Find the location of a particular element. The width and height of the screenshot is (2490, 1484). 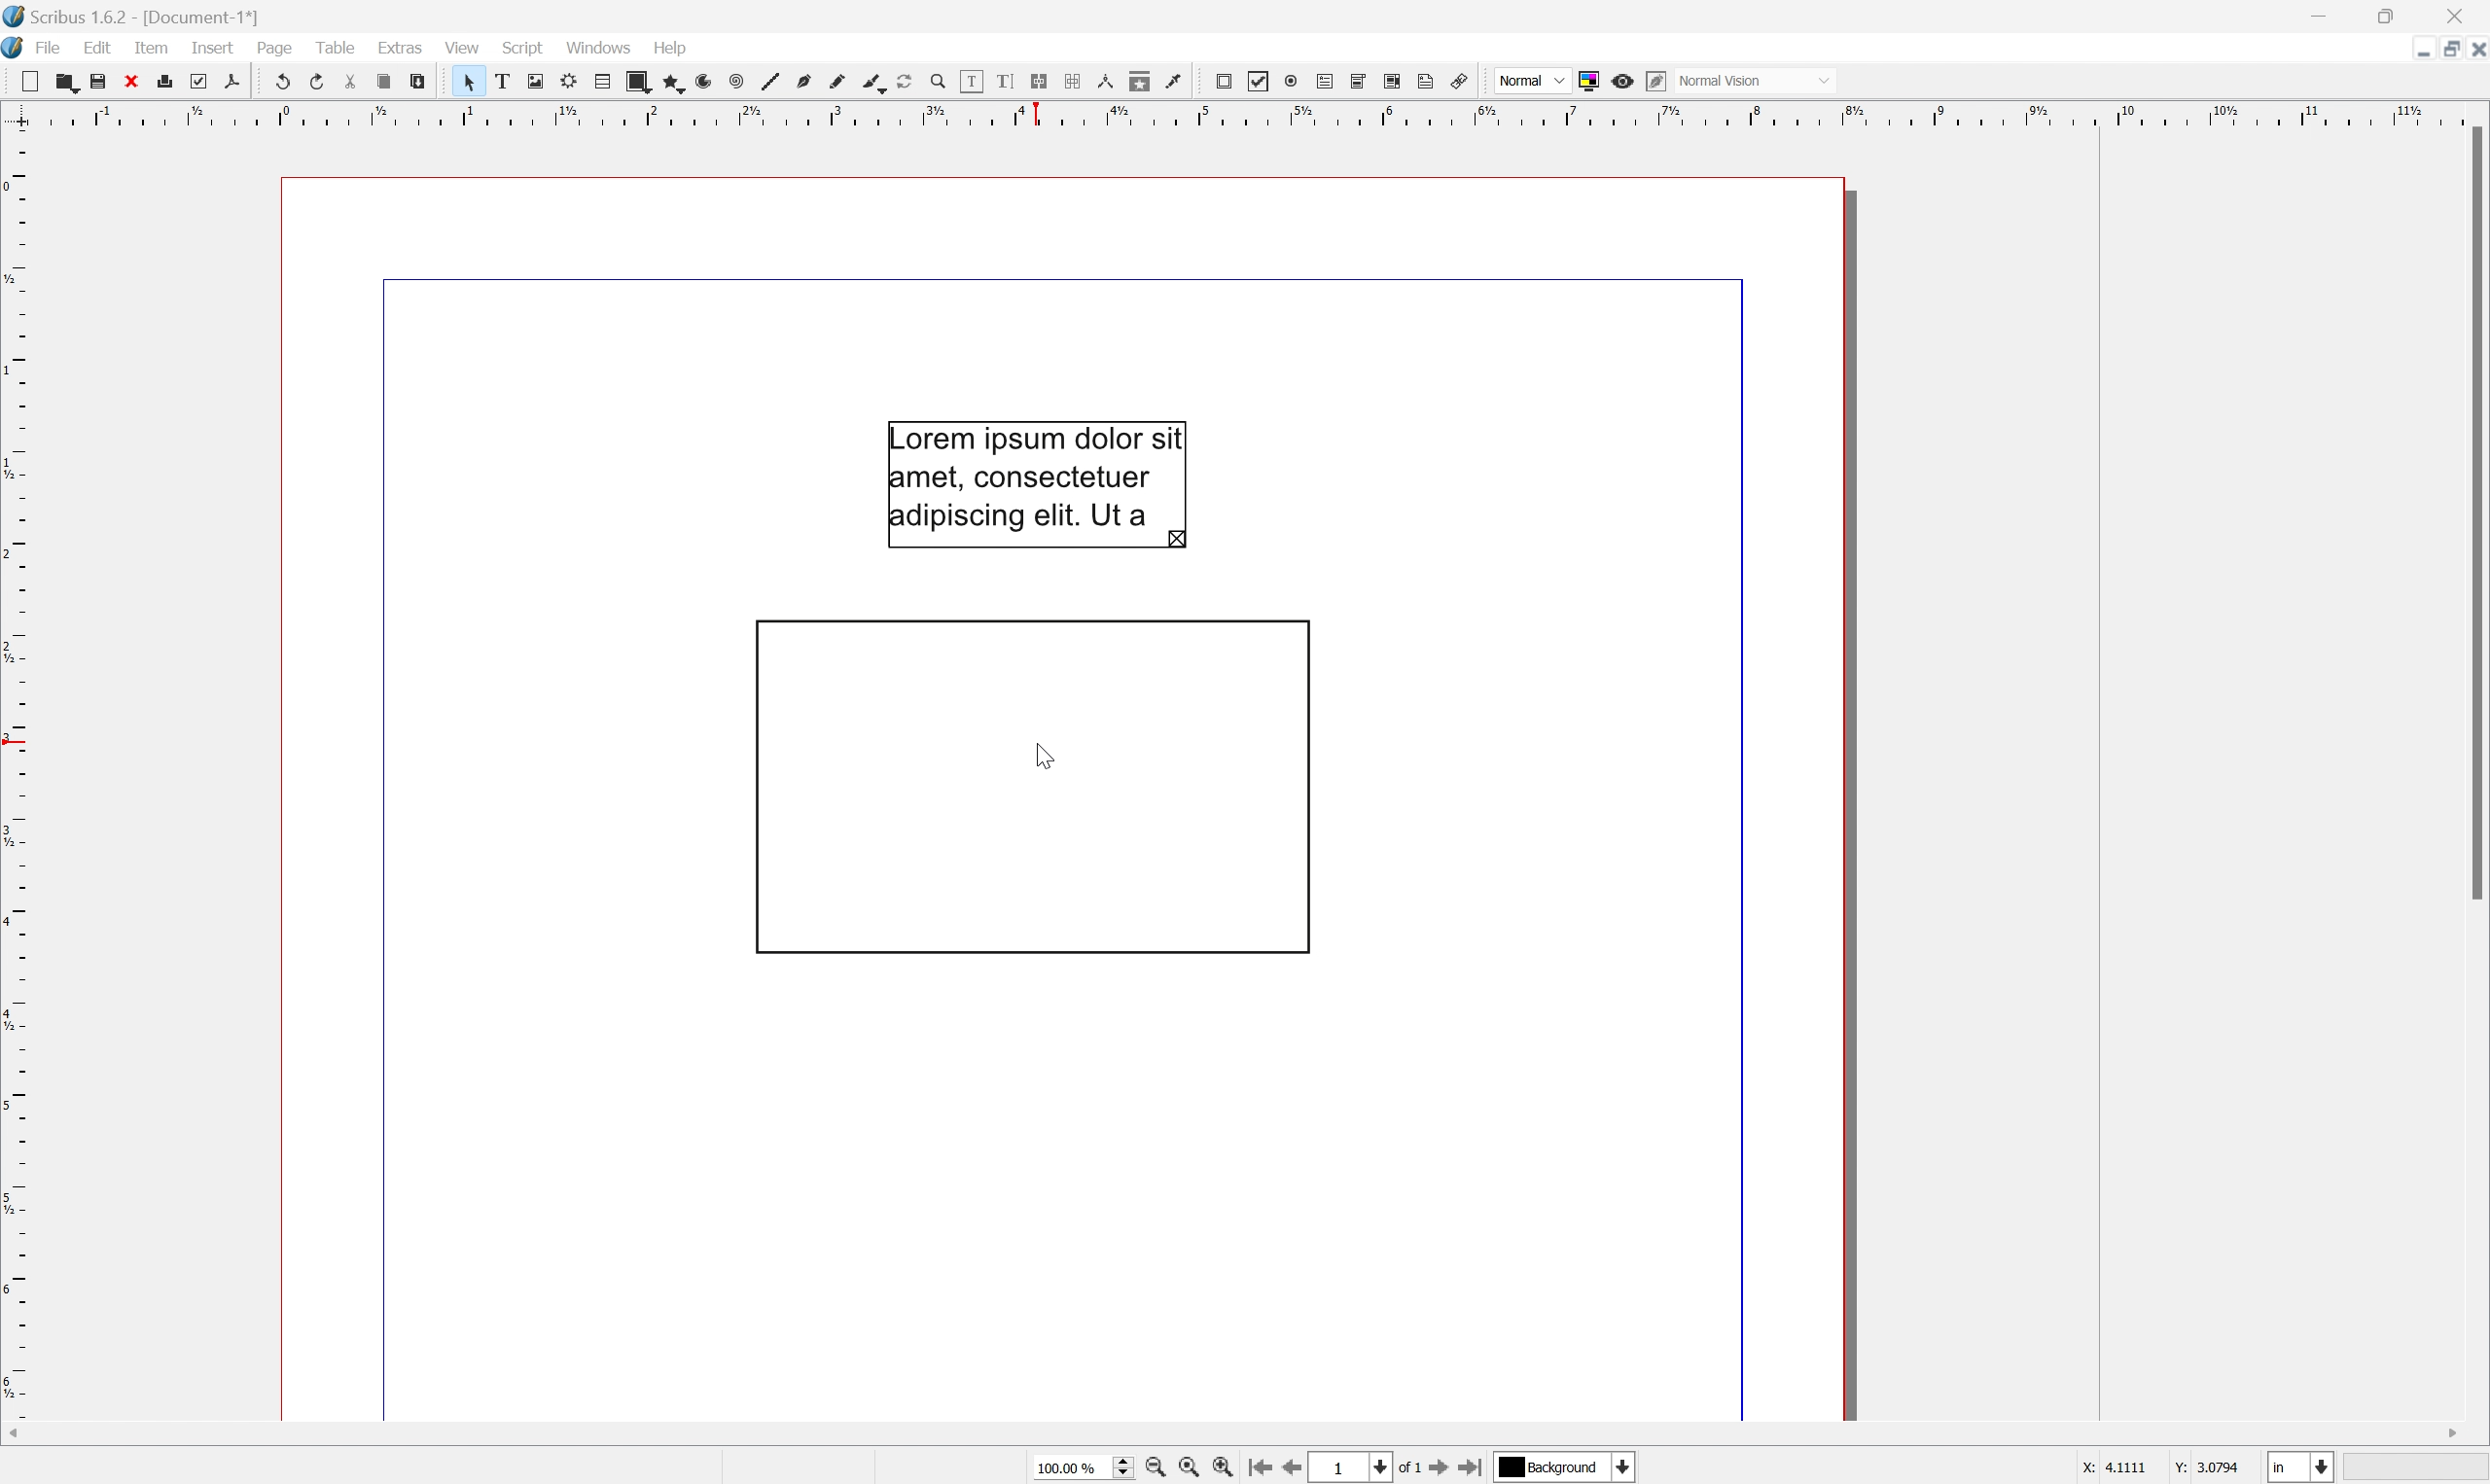

Select the current payer is located at coordinates (1566, 1469).